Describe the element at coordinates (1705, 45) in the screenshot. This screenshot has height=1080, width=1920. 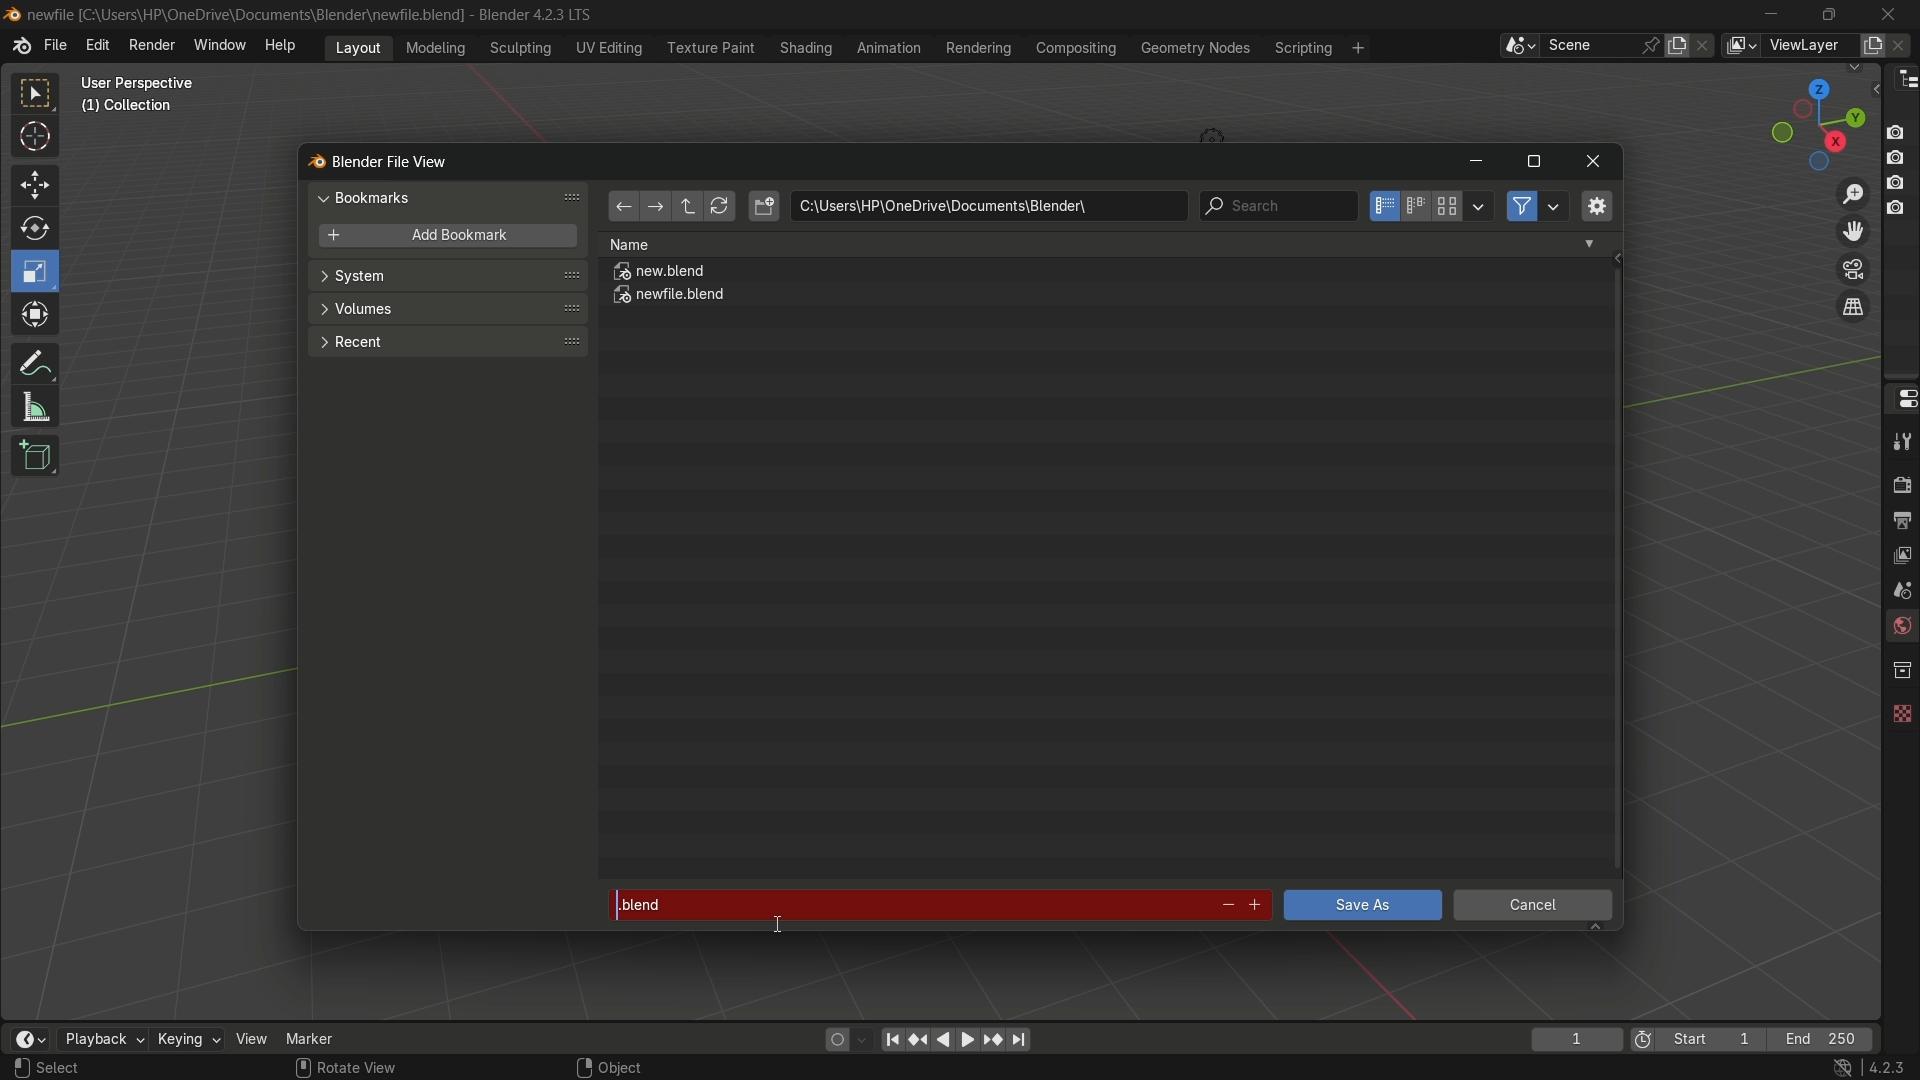
I see `delete scene` at that location.